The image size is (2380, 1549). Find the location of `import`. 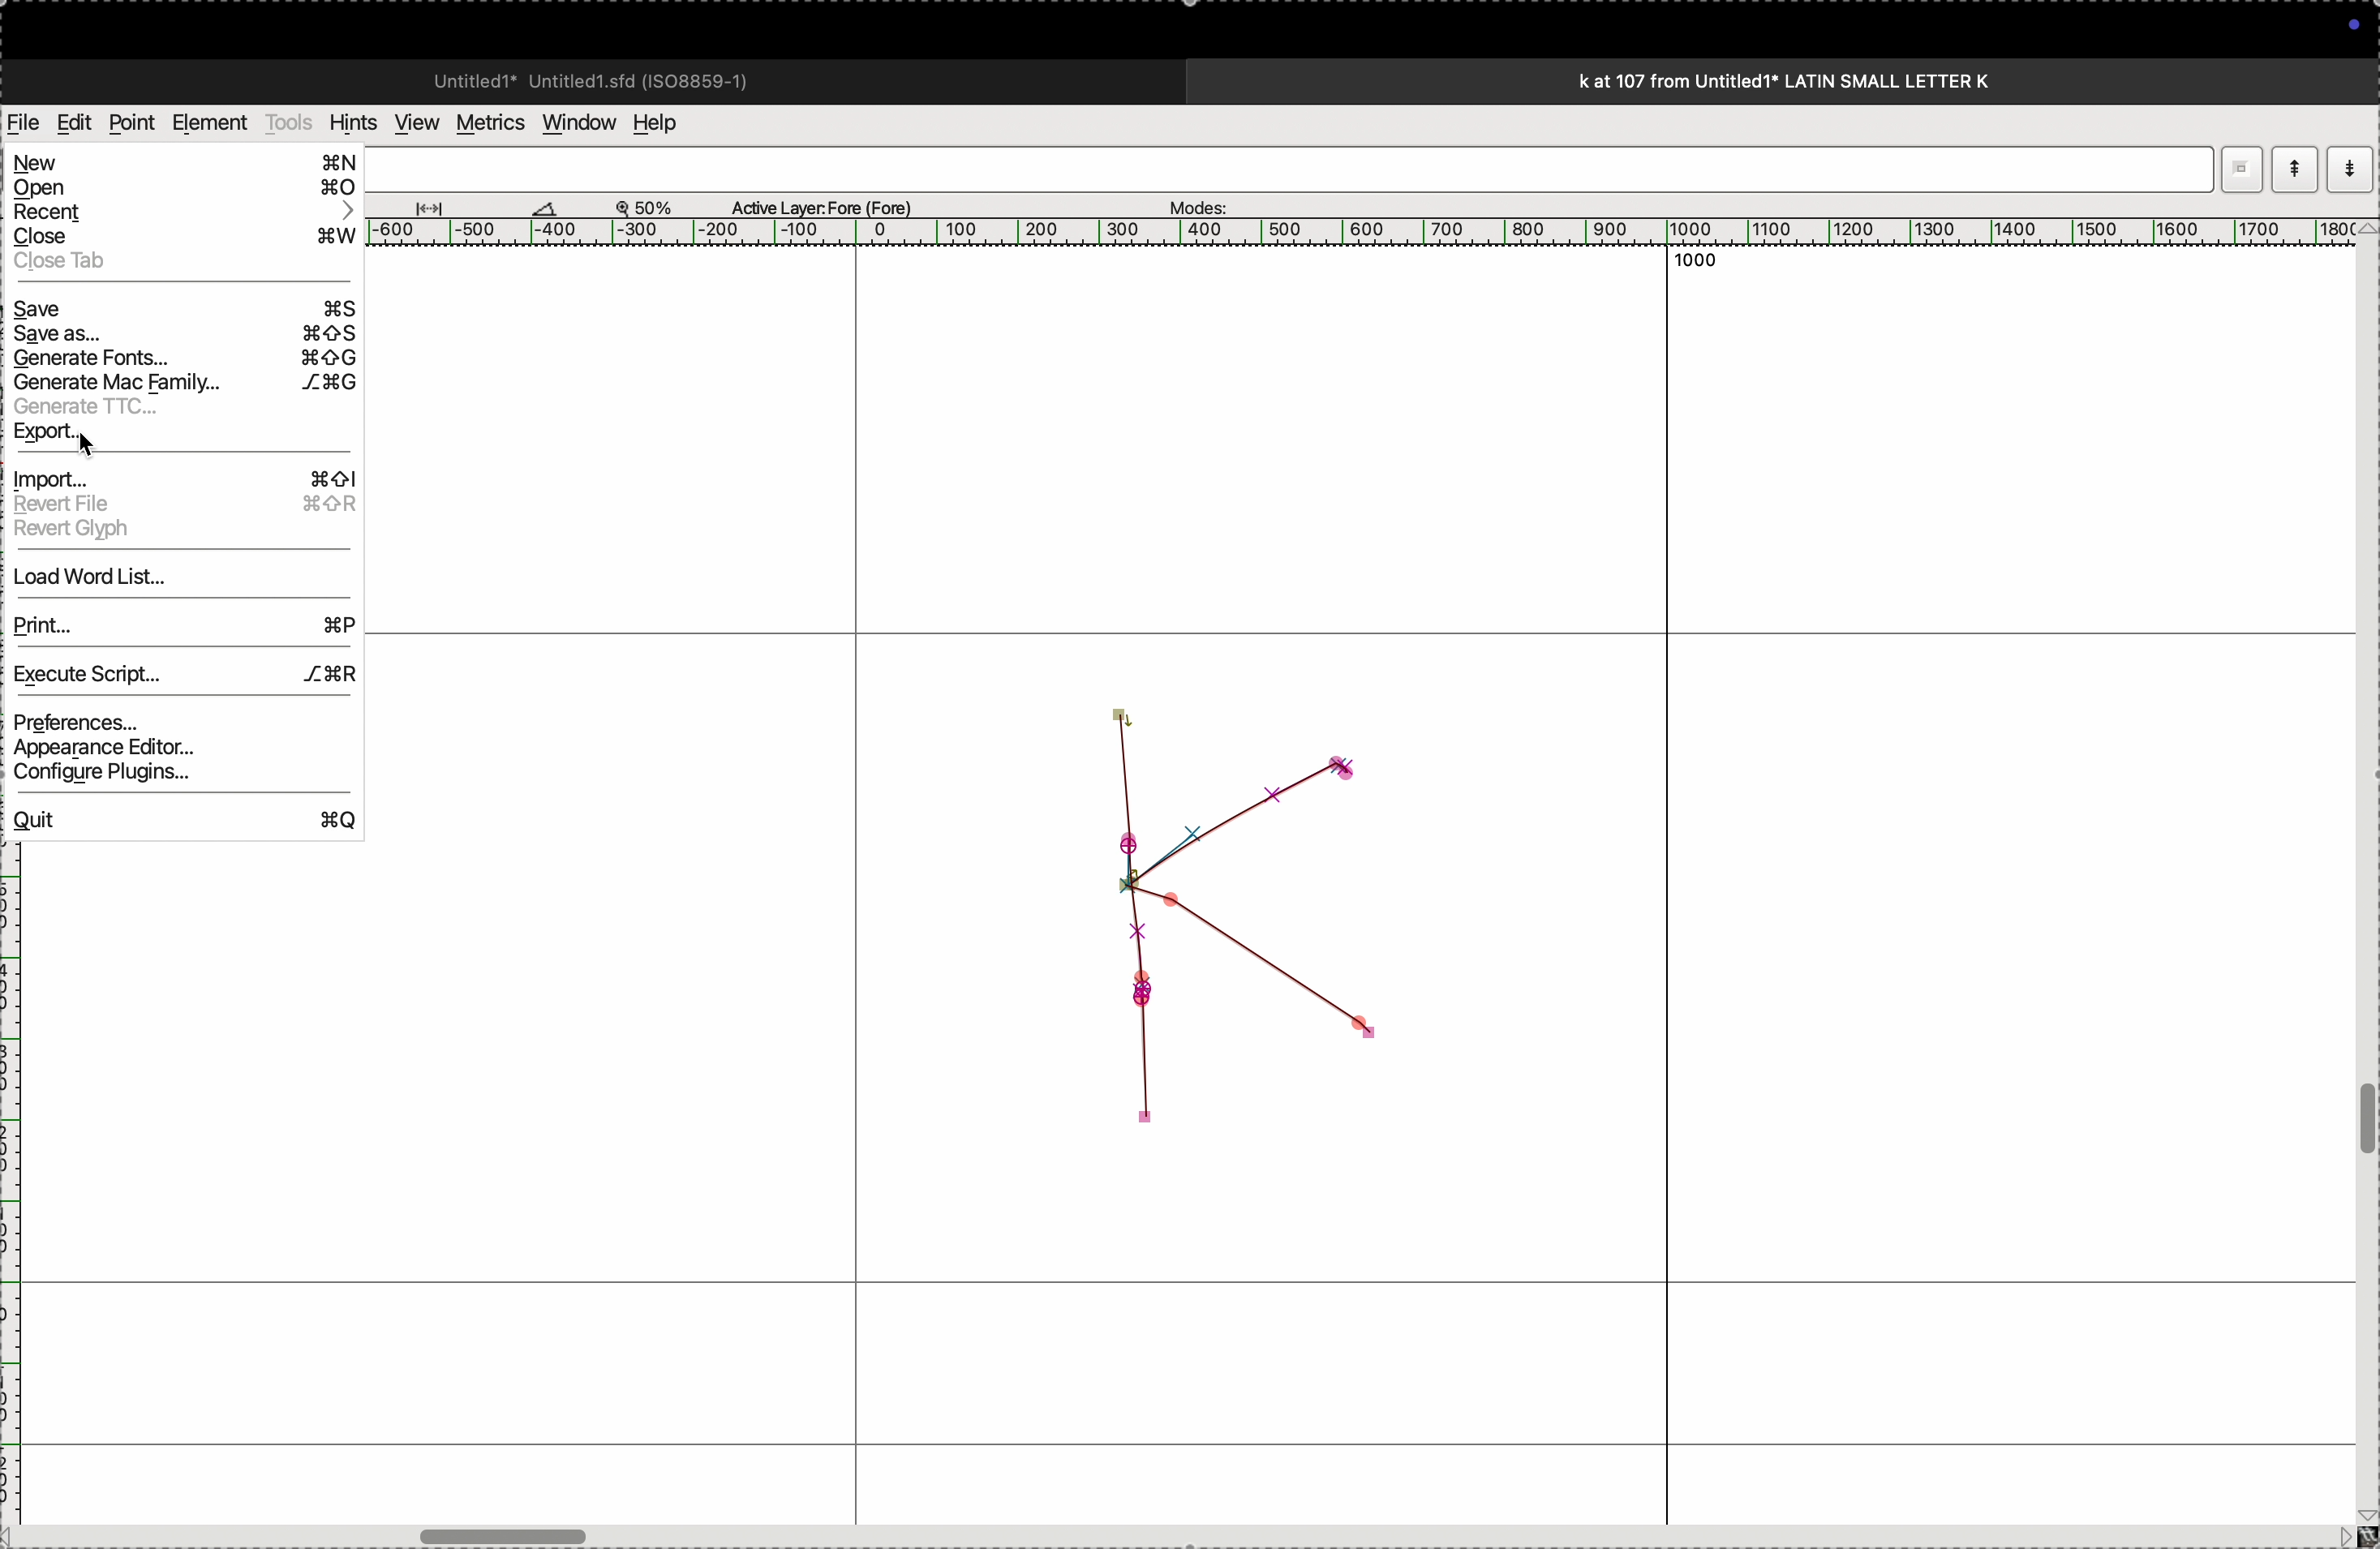

import is located at coordinates (182, 475).